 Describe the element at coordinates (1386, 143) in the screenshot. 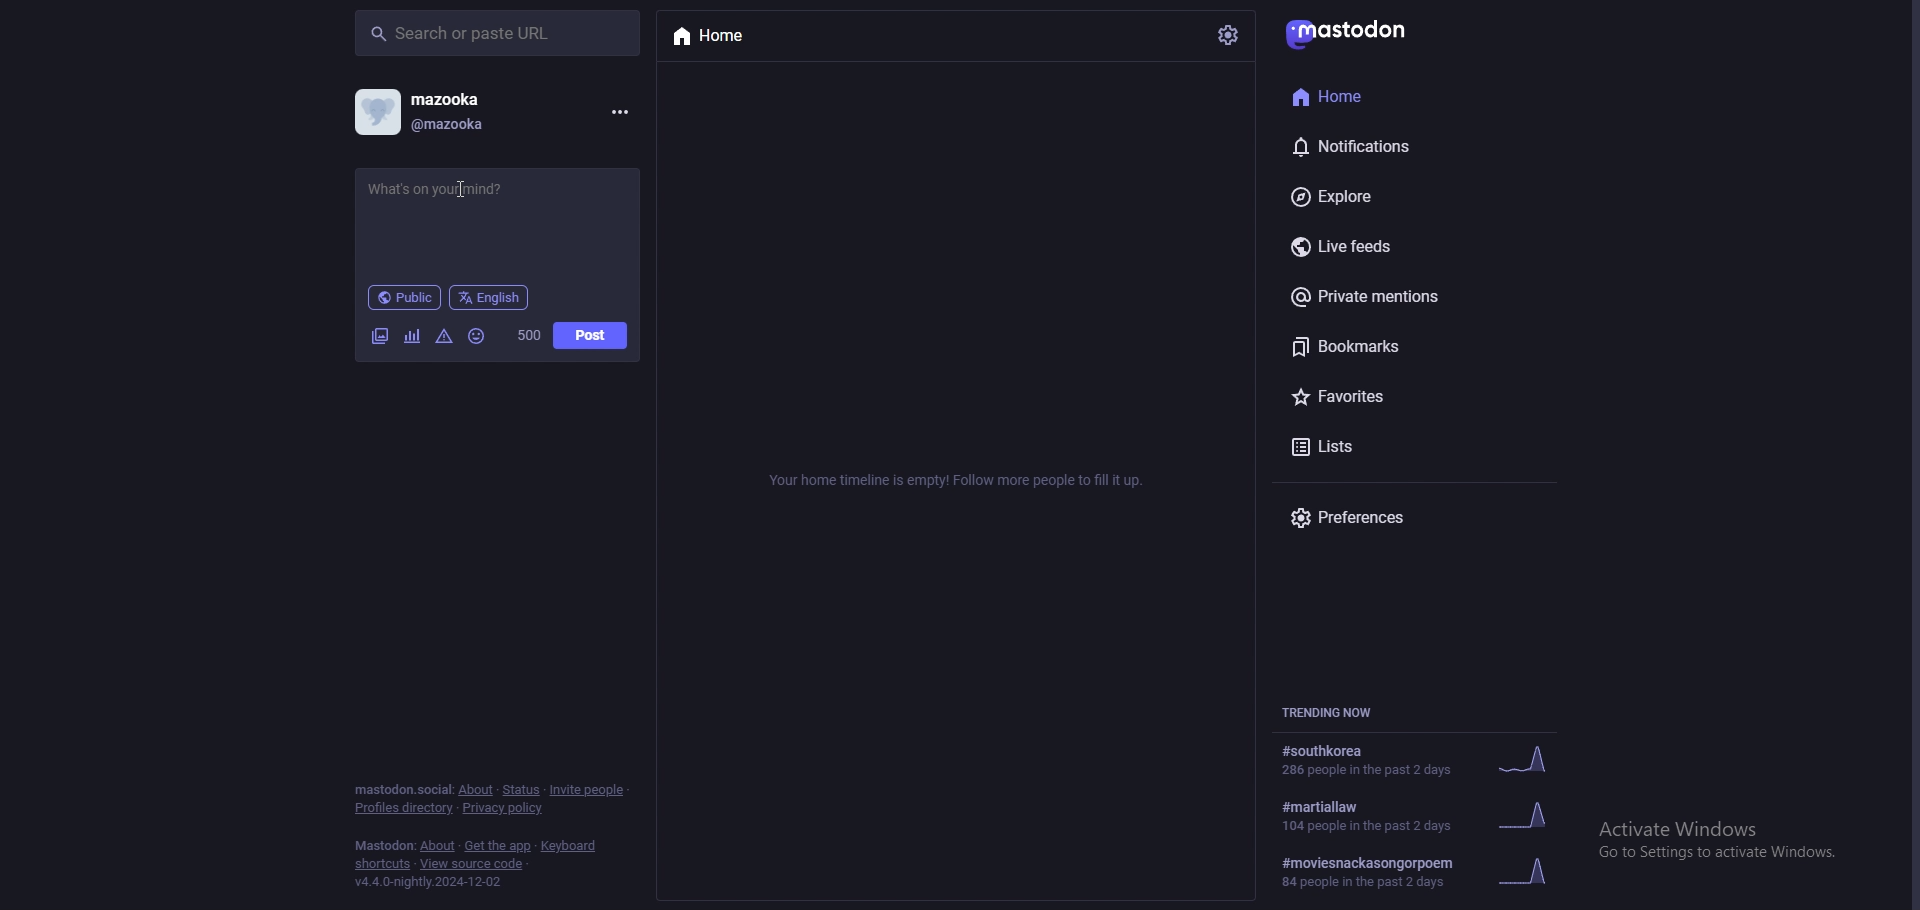

I see `notifications` at that location.